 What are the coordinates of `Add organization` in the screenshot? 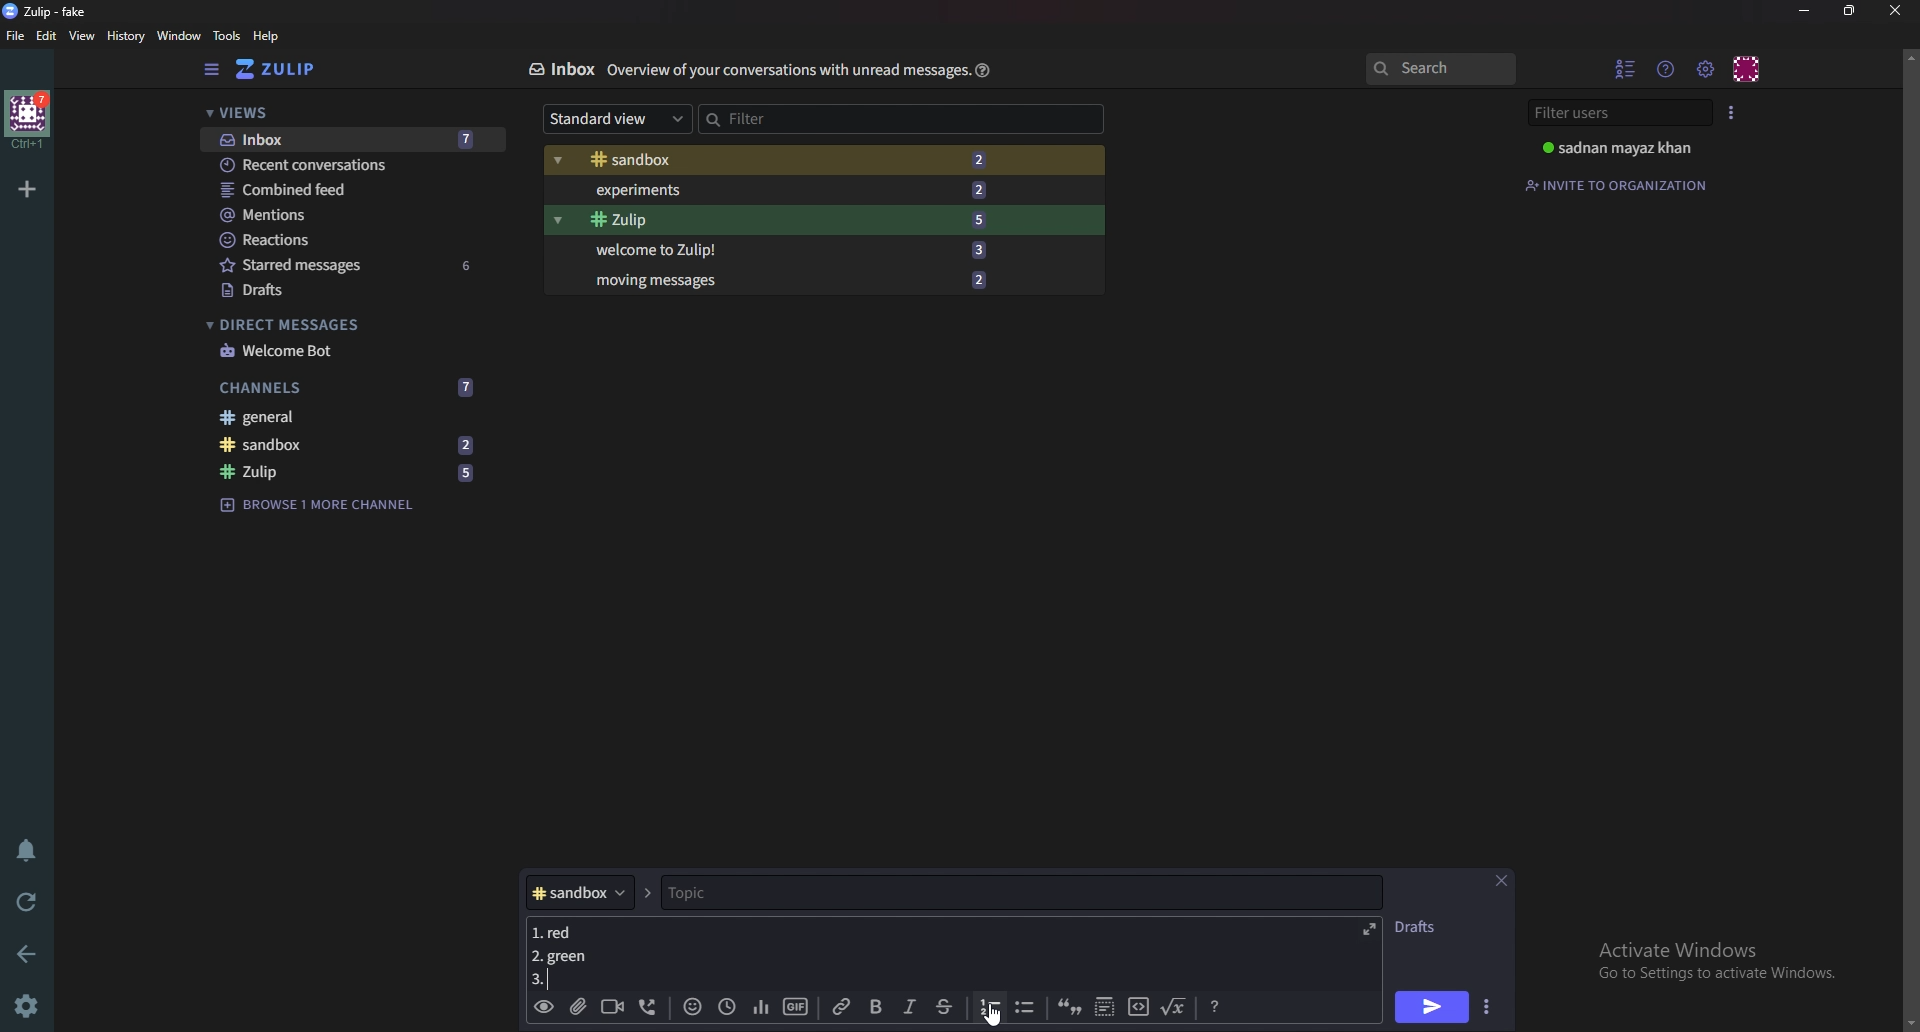 It's located at (29, 186).